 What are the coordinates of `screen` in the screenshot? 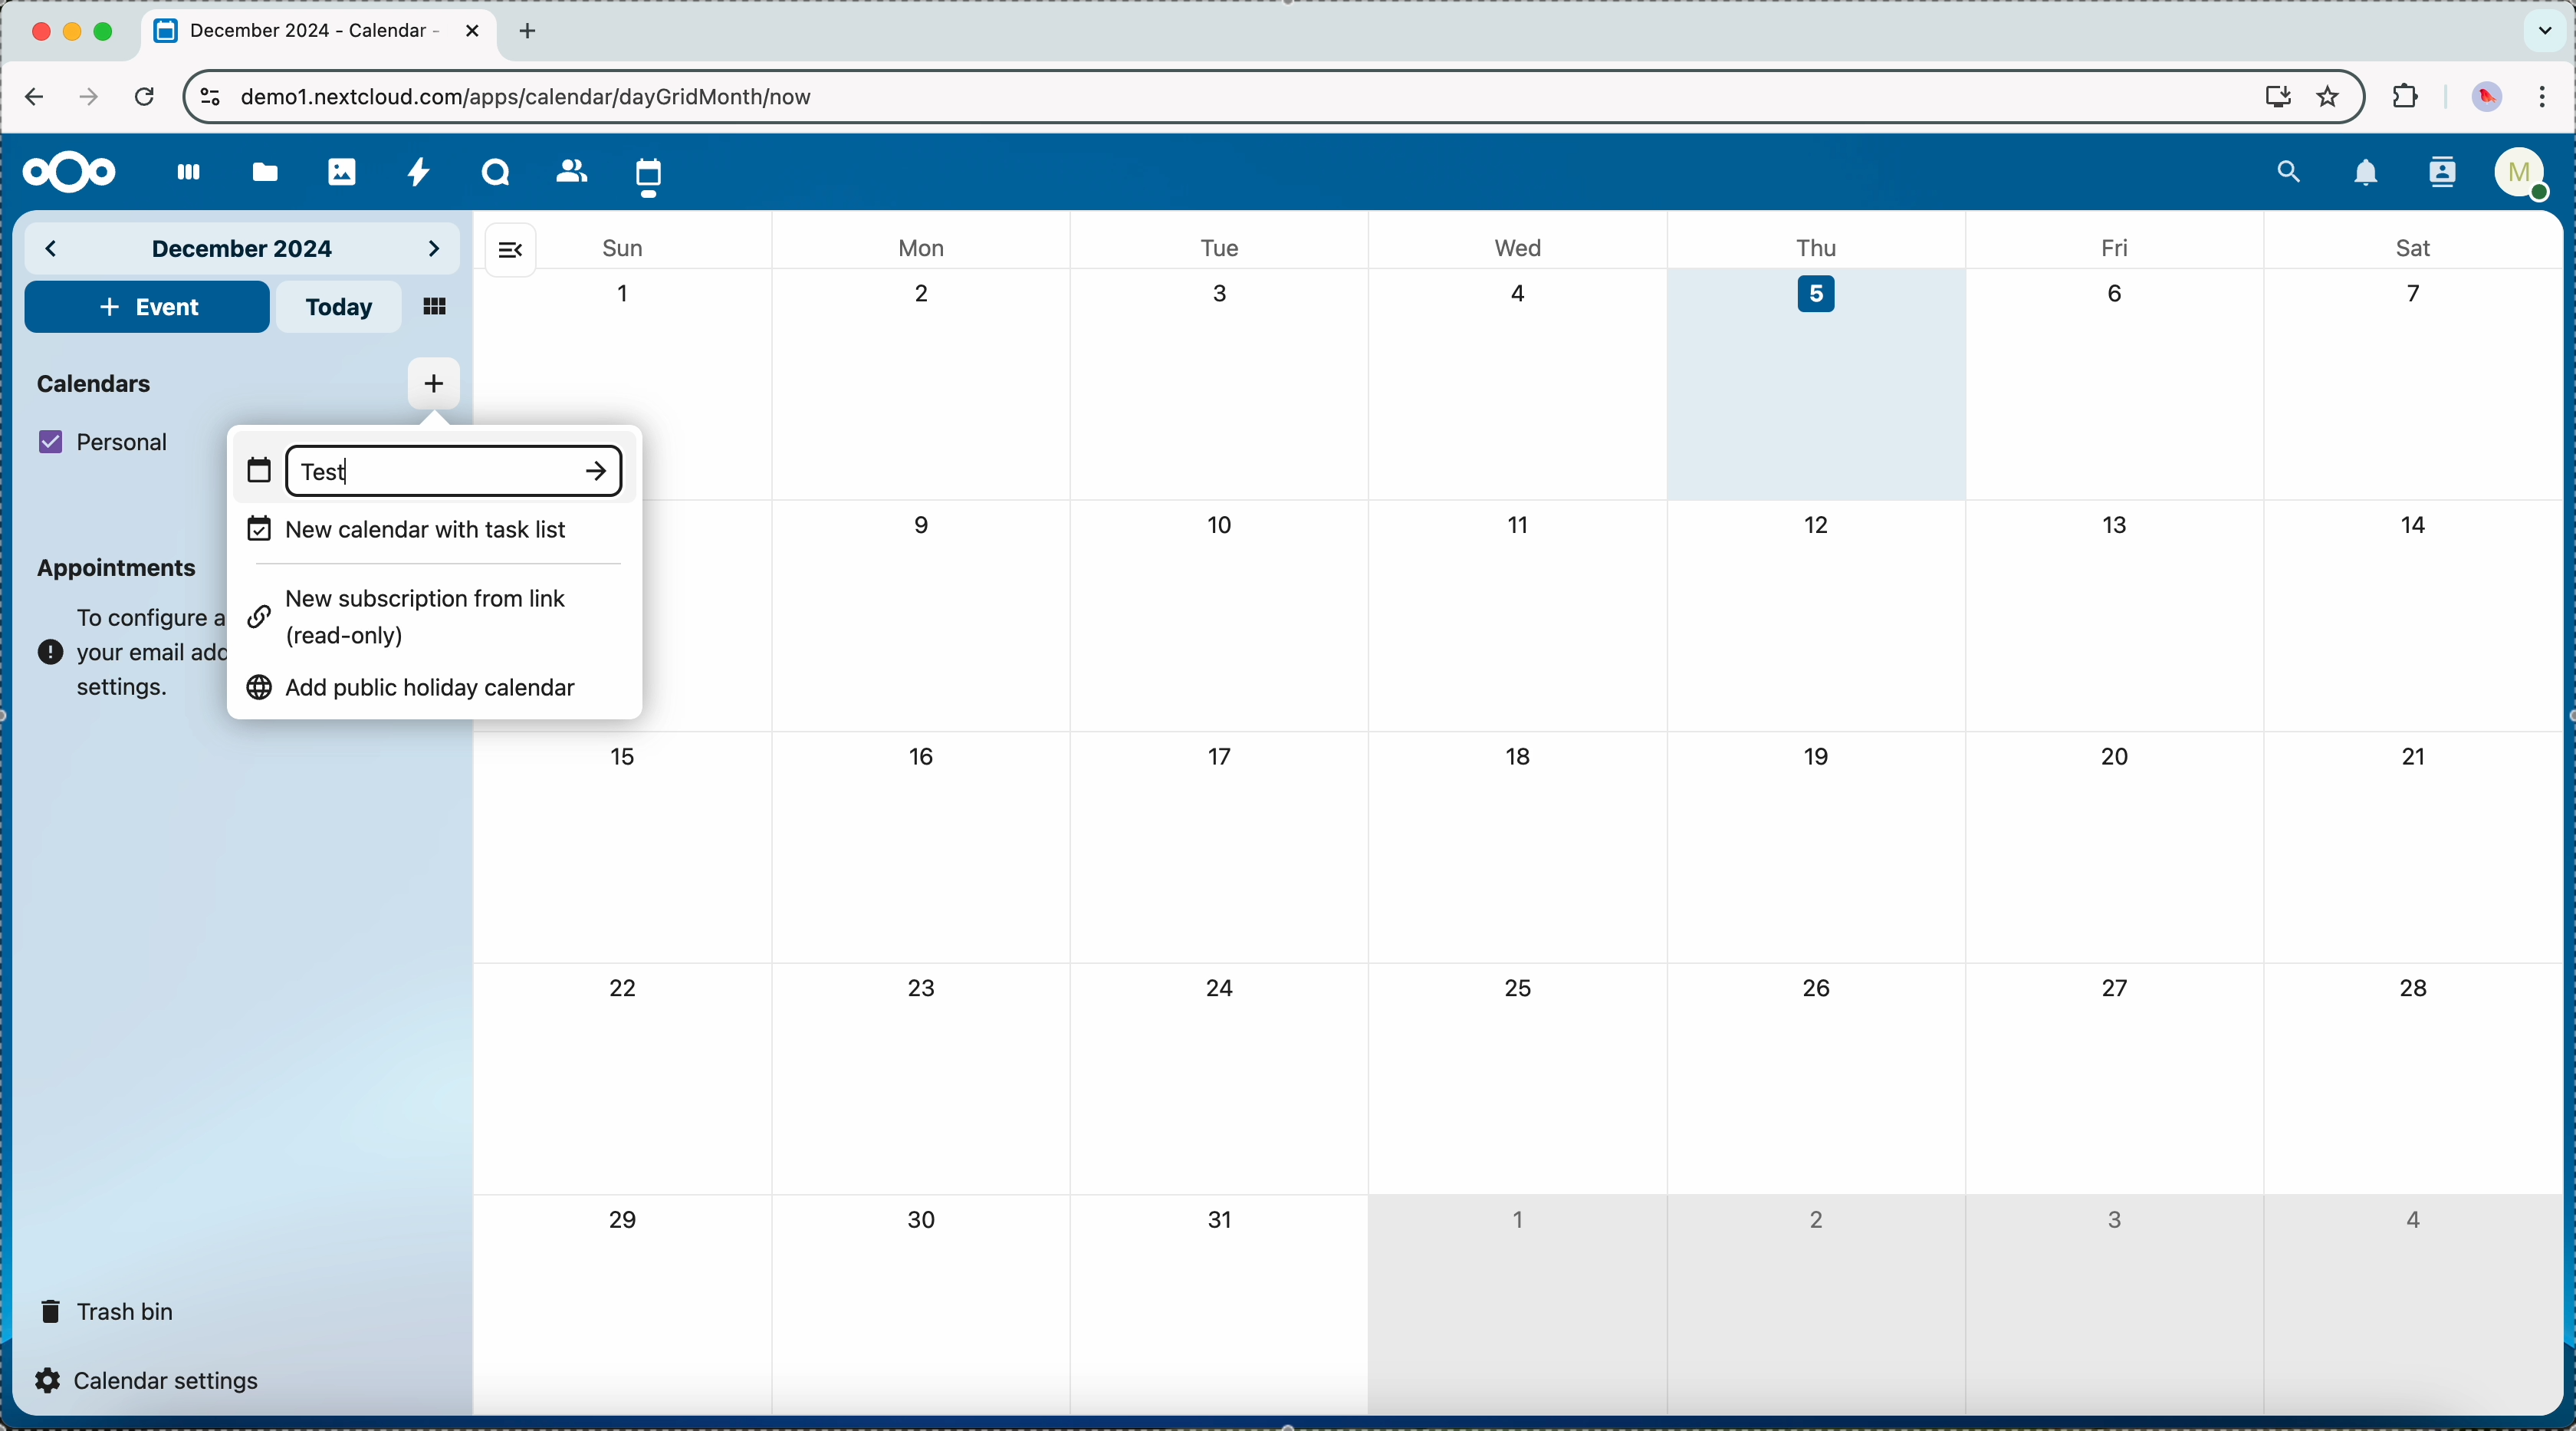 It's located at (2268, 98).